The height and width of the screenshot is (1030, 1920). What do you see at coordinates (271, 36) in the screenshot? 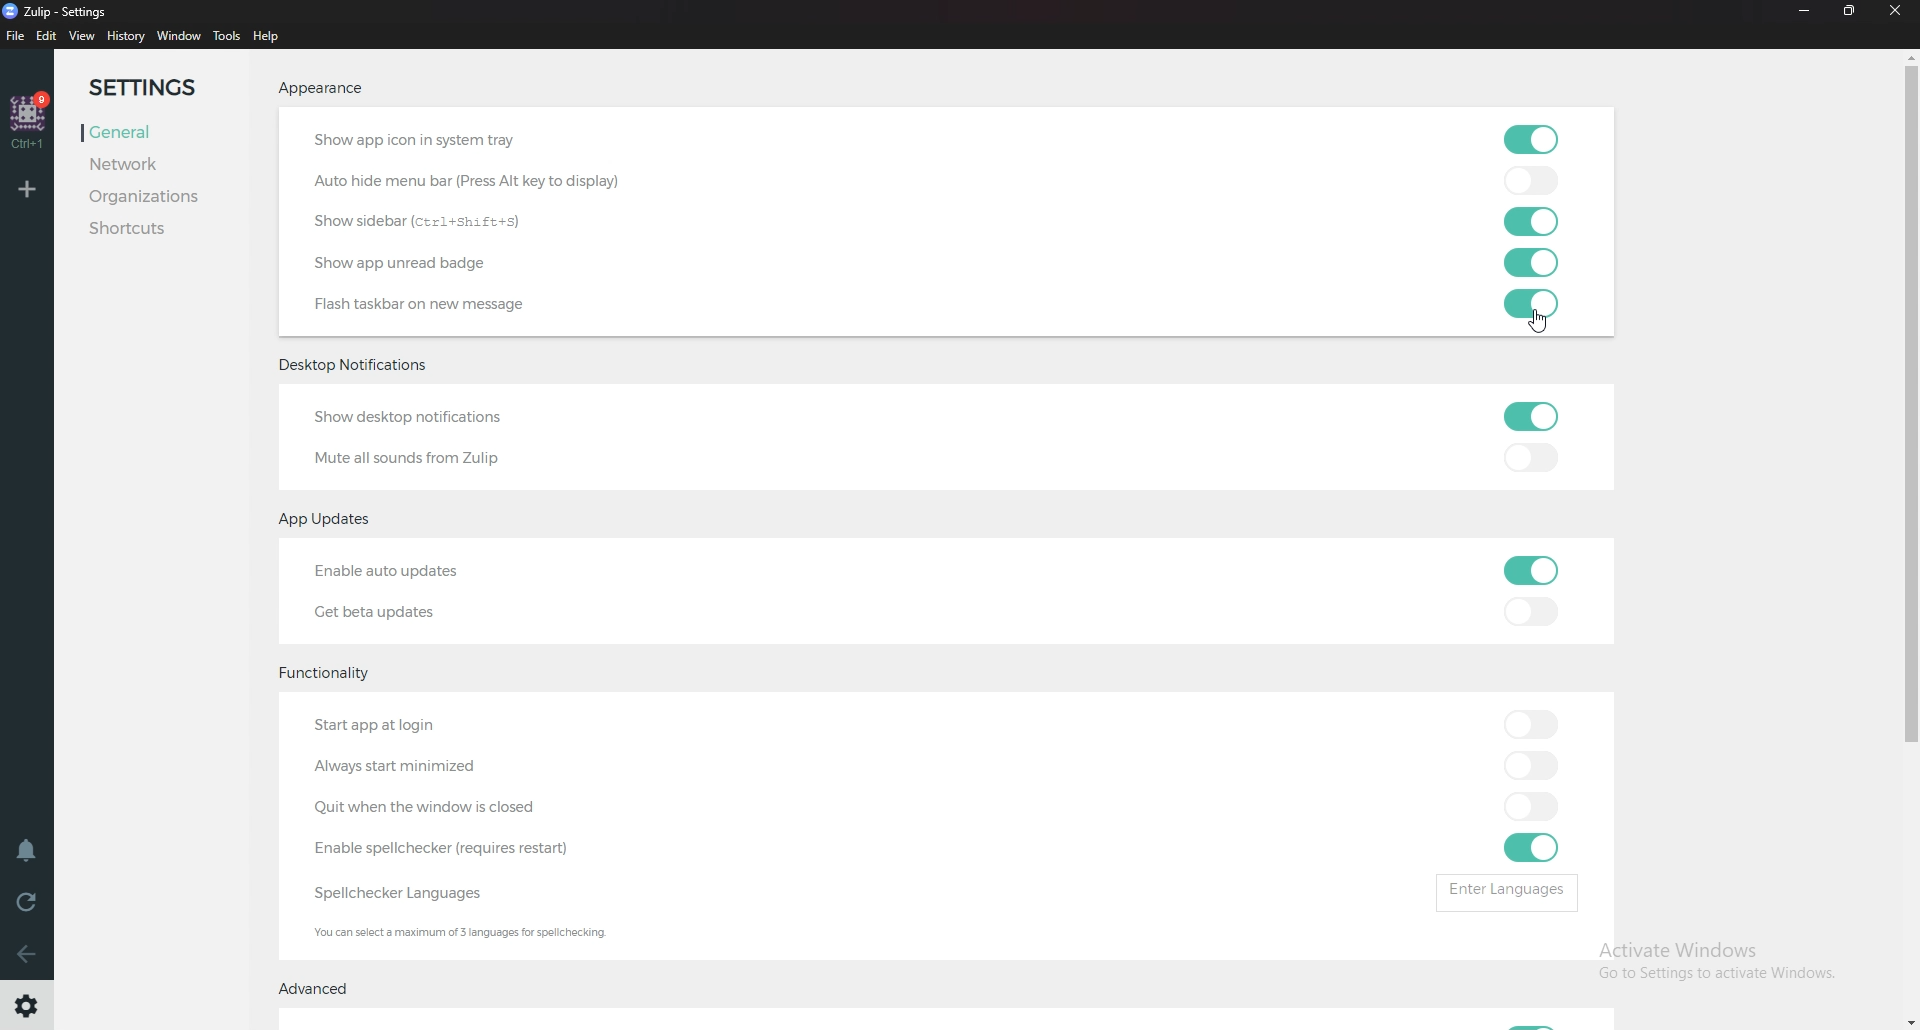
I see `Help` at bounding box center [271, 36].